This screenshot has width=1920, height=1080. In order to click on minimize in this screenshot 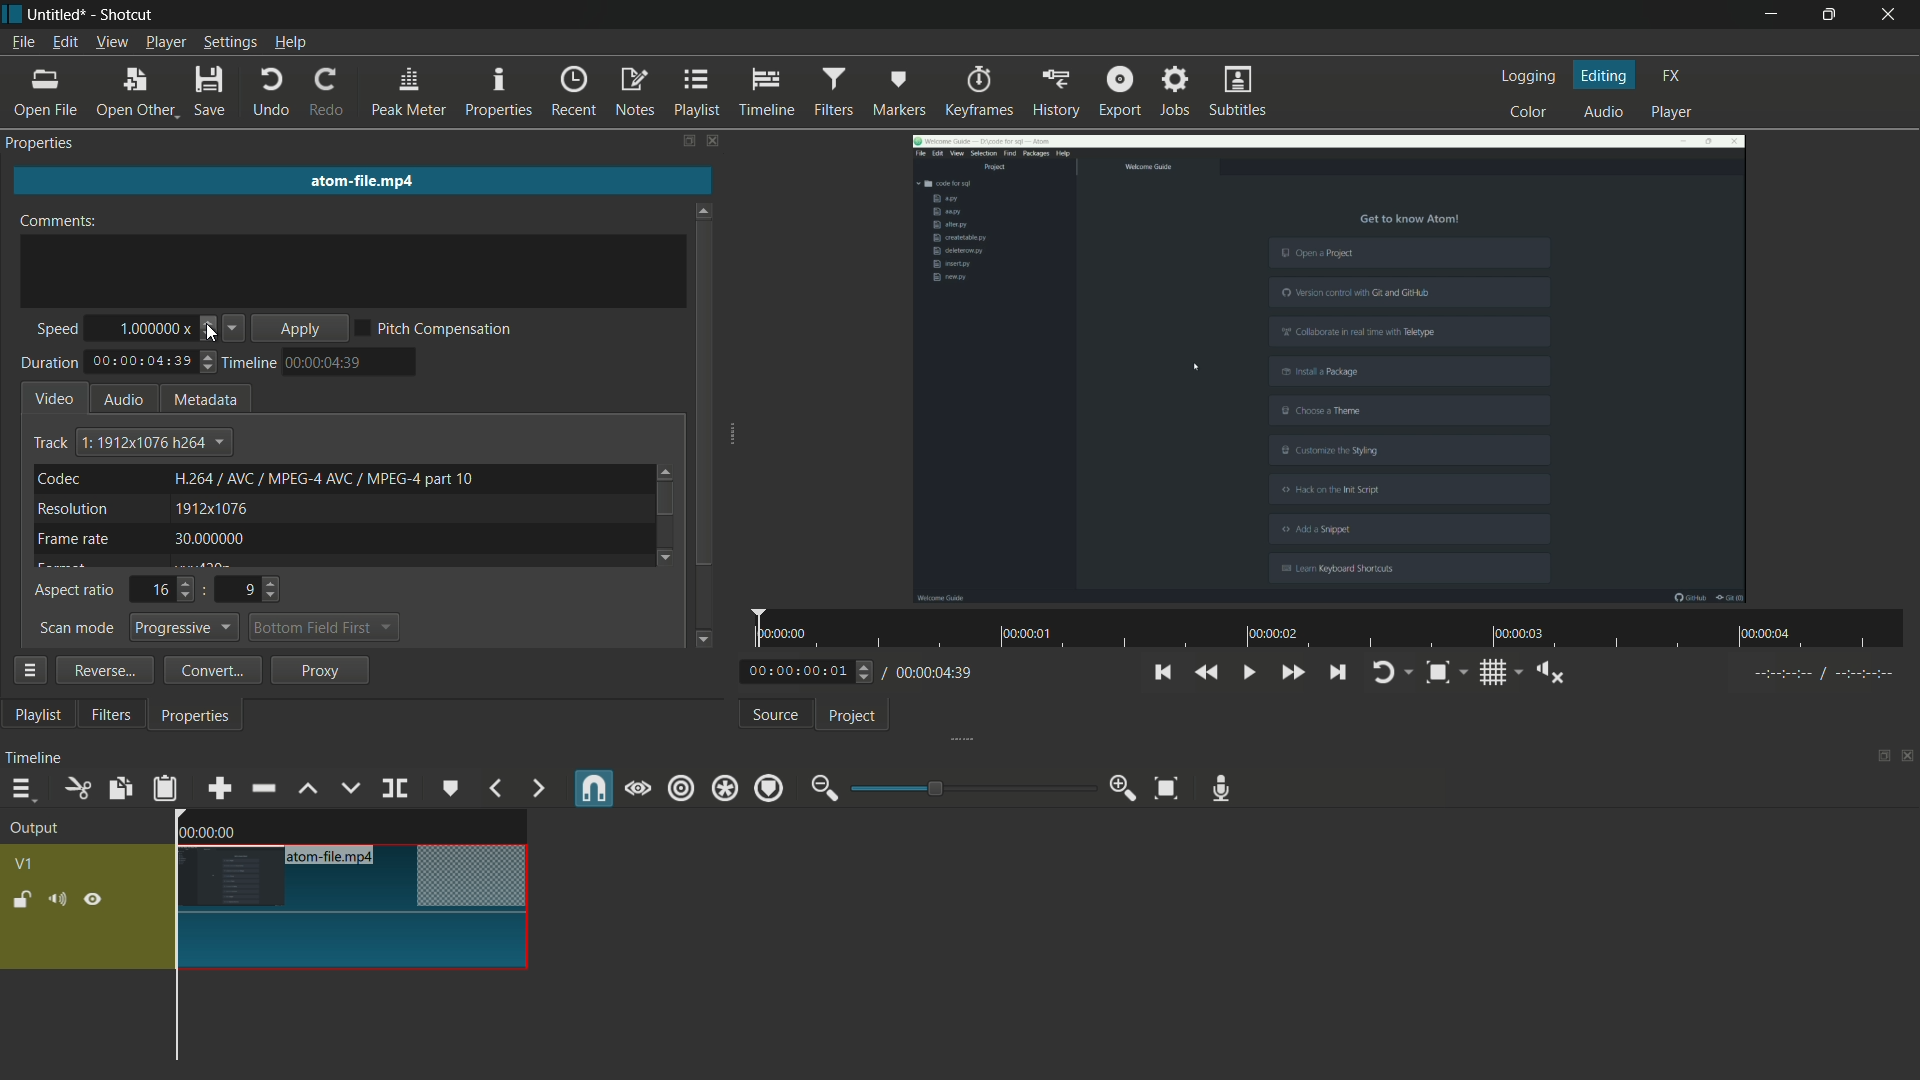, I will do `click(1768, 15)`.